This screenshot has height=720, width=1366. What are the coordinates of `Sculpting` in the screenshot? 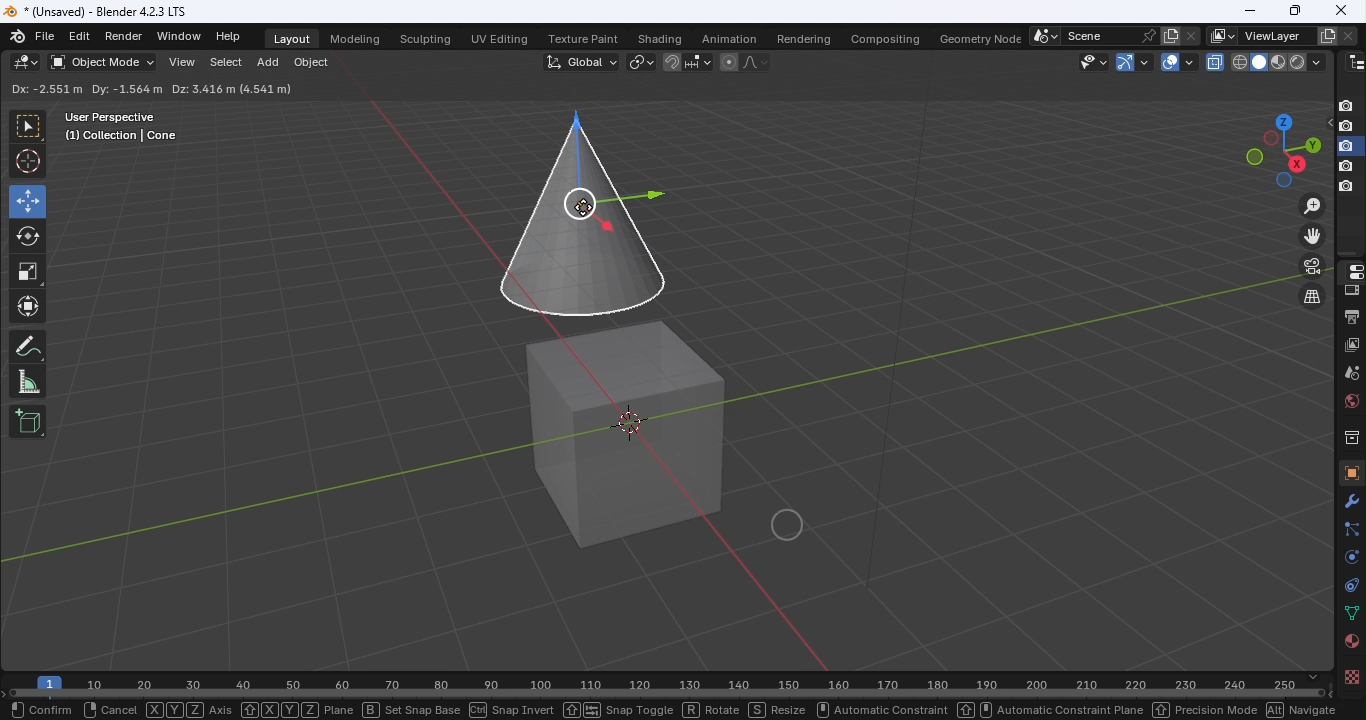 It's located at (425, 40).